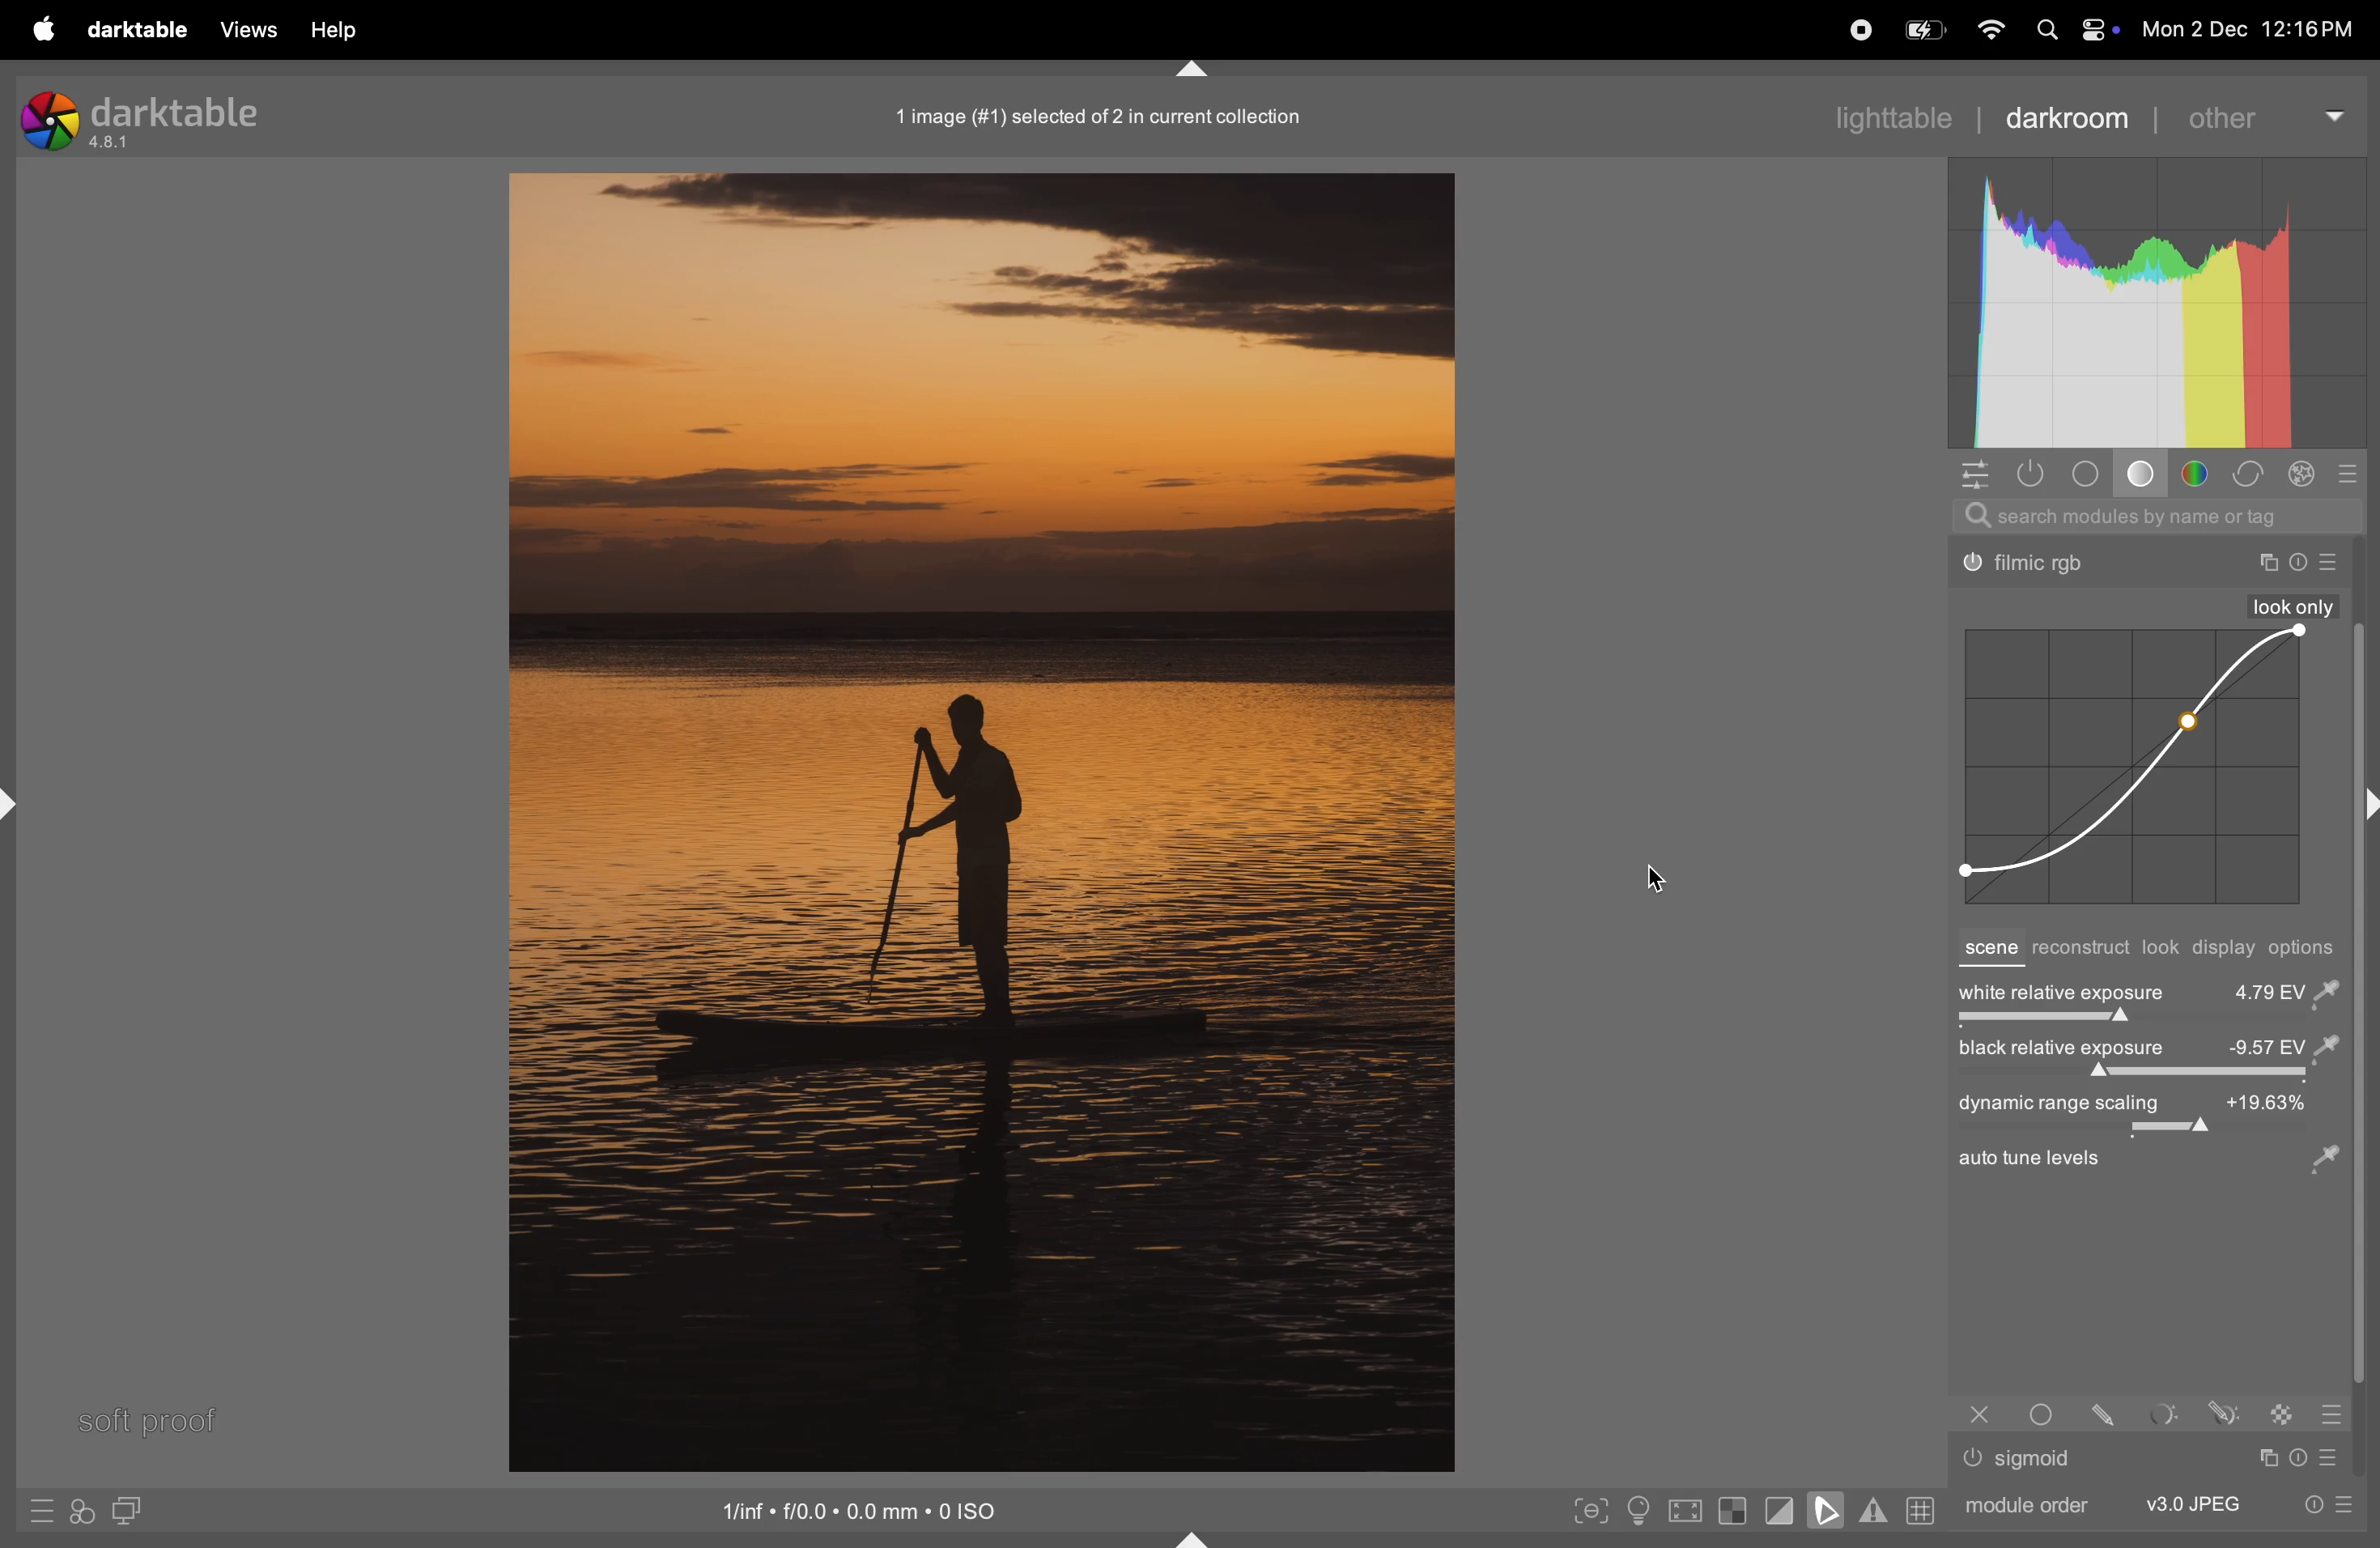 This screenshot has width=2380, height=1548. What do you see at coordinates (2144, 1075) in the screenshot?
I see `toggle bar` at bounding box center [2144, 1075].